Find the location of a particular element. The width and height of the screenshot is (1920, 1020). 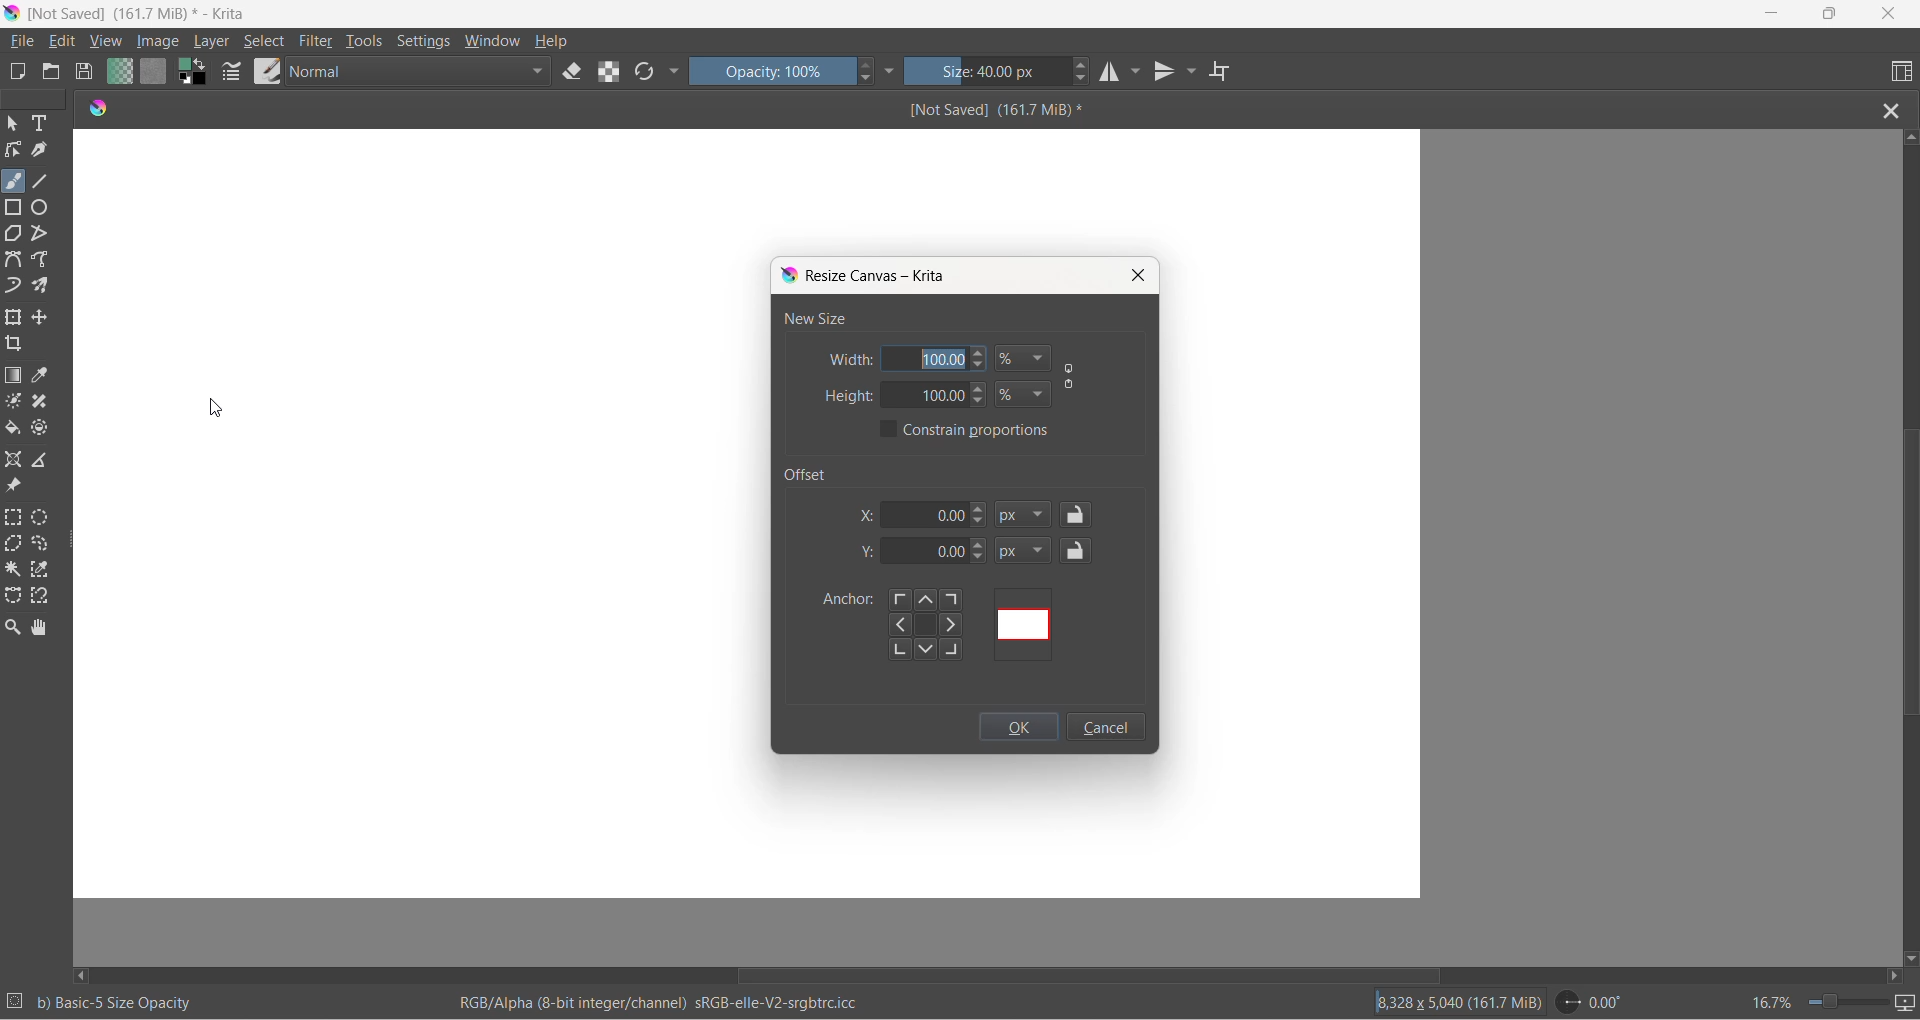

elliptical selection tool is located at coordinates (45, 517).